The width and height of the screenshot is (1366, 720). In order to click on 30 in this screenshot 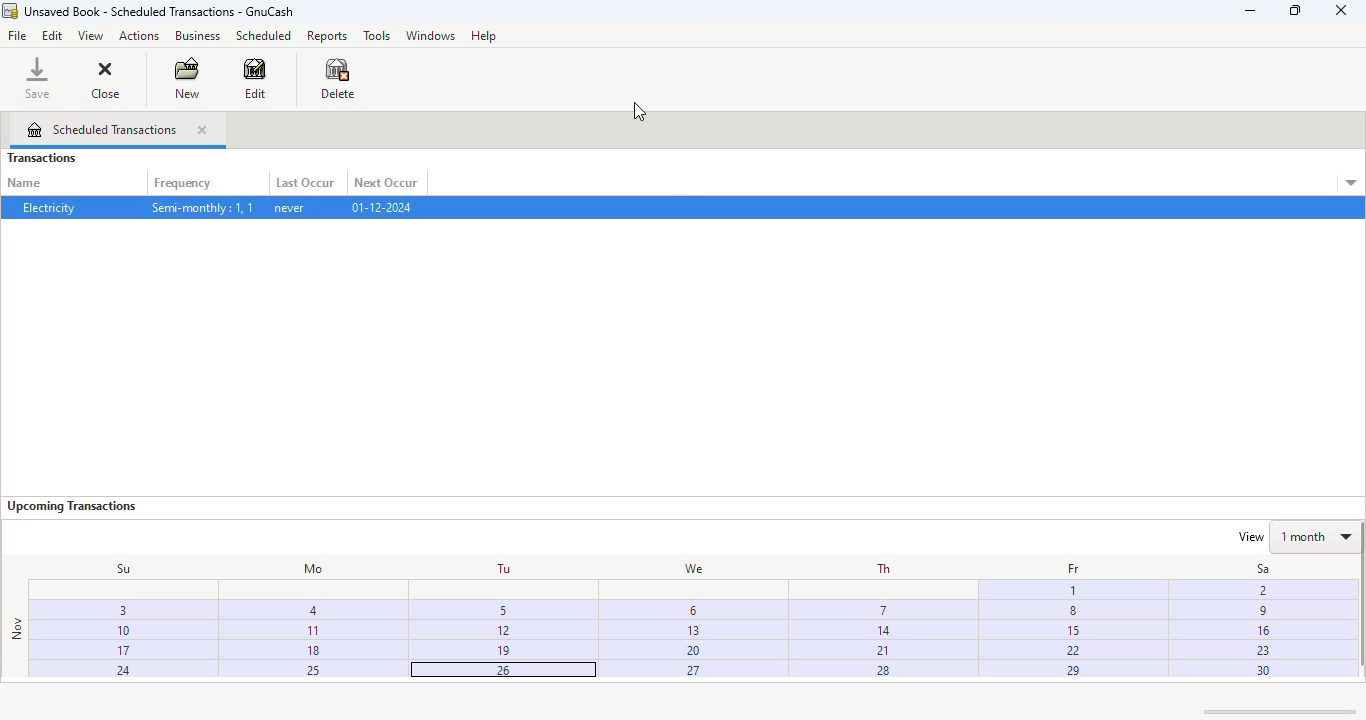, I will do `click(1260, 671)`.